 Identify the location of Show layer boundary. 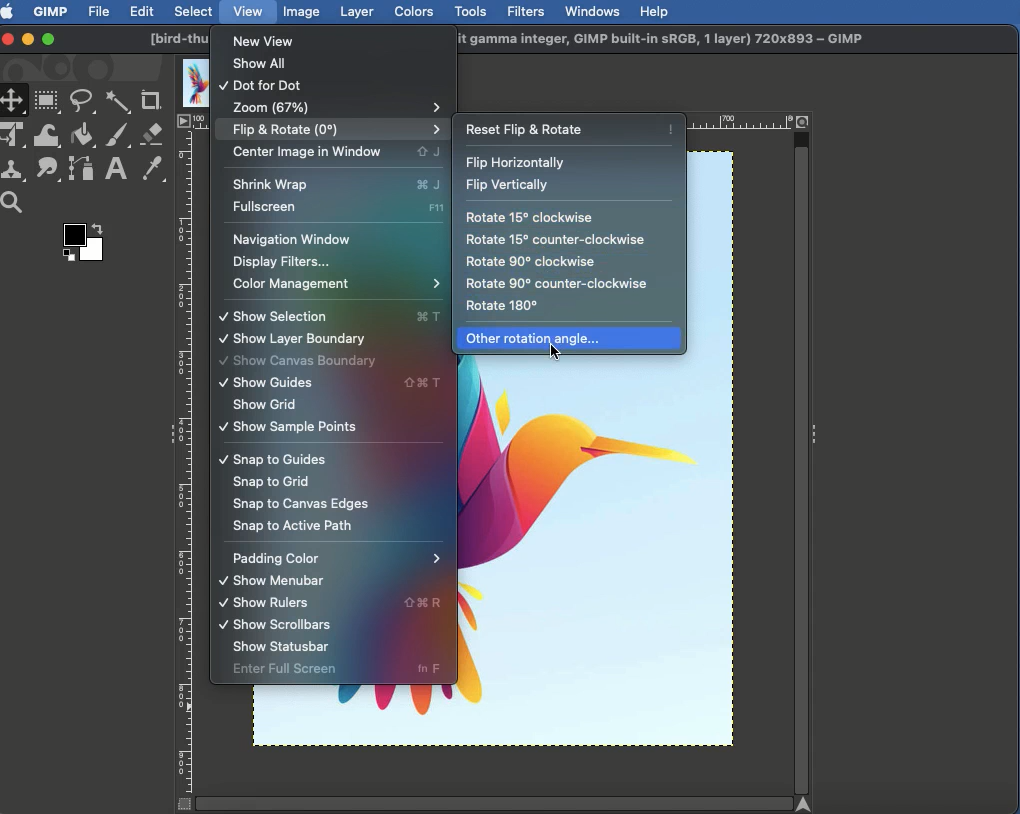
(292, 339).